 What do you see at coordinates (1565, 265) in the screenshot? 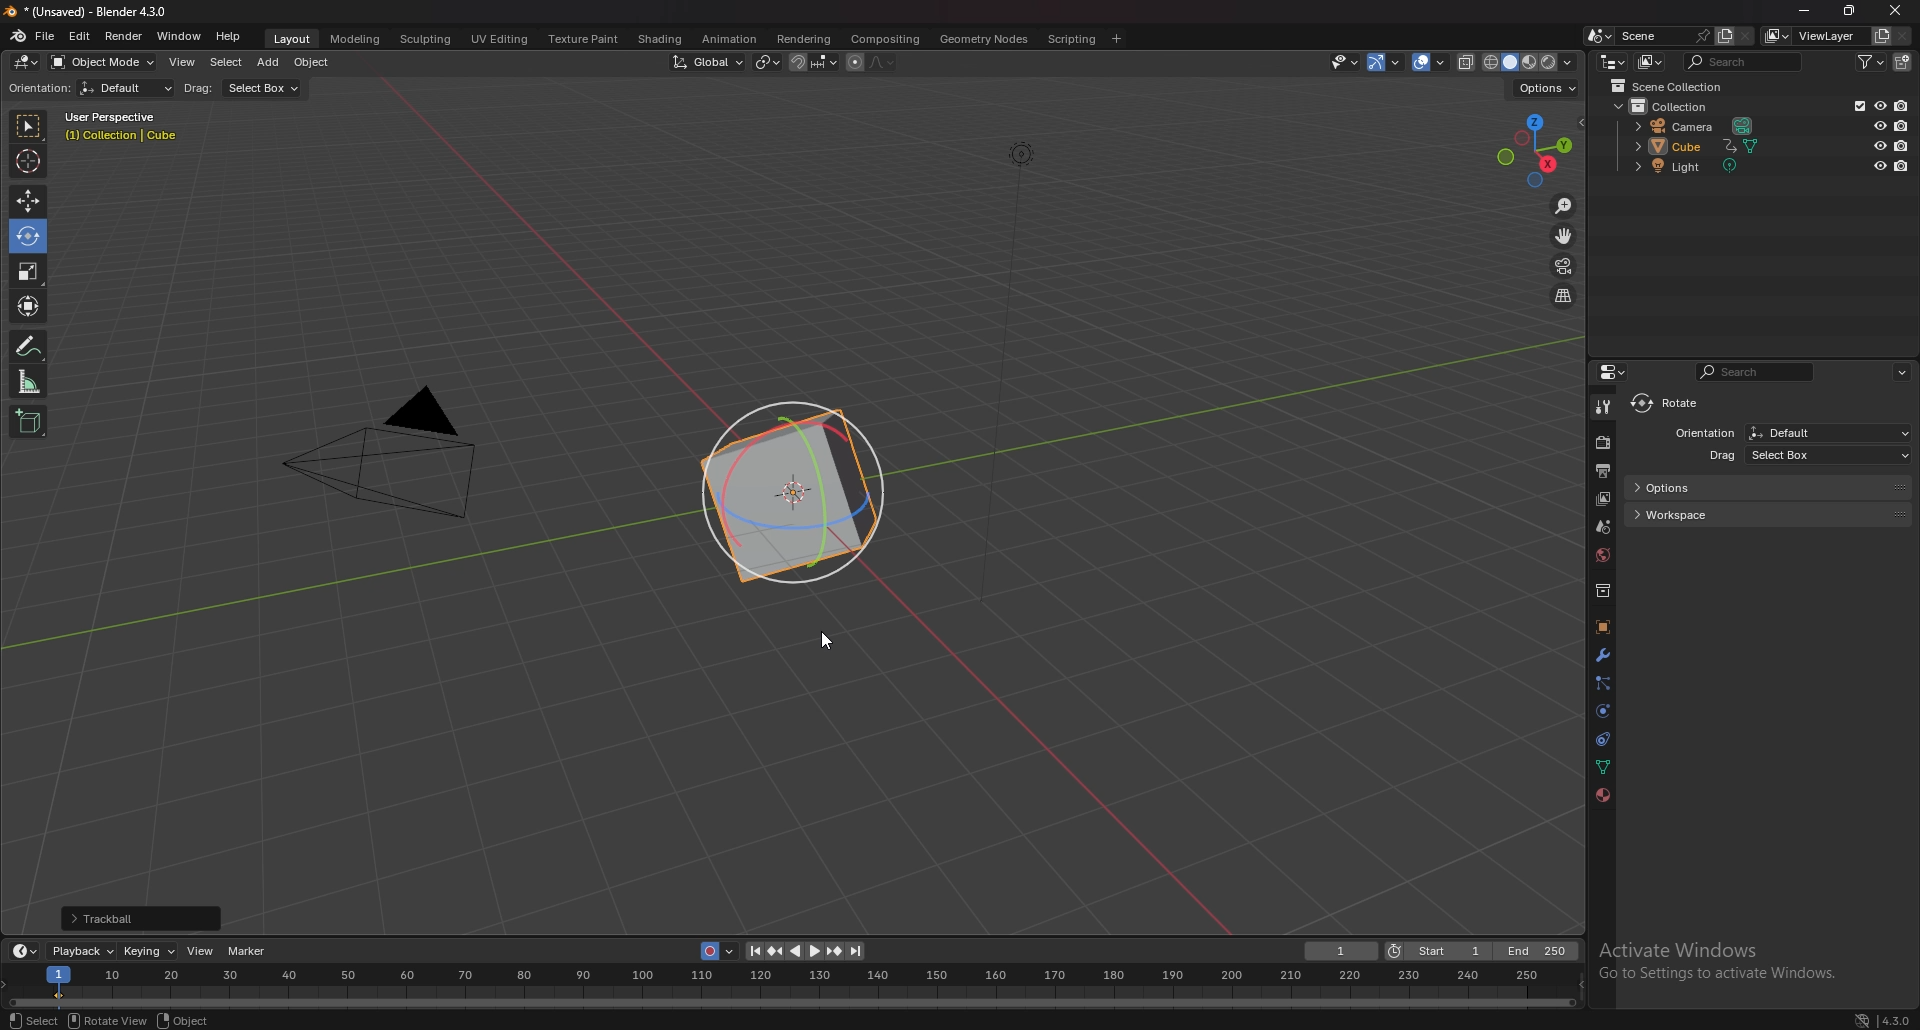
I see `camera view` at bounding box center [1565, 265].